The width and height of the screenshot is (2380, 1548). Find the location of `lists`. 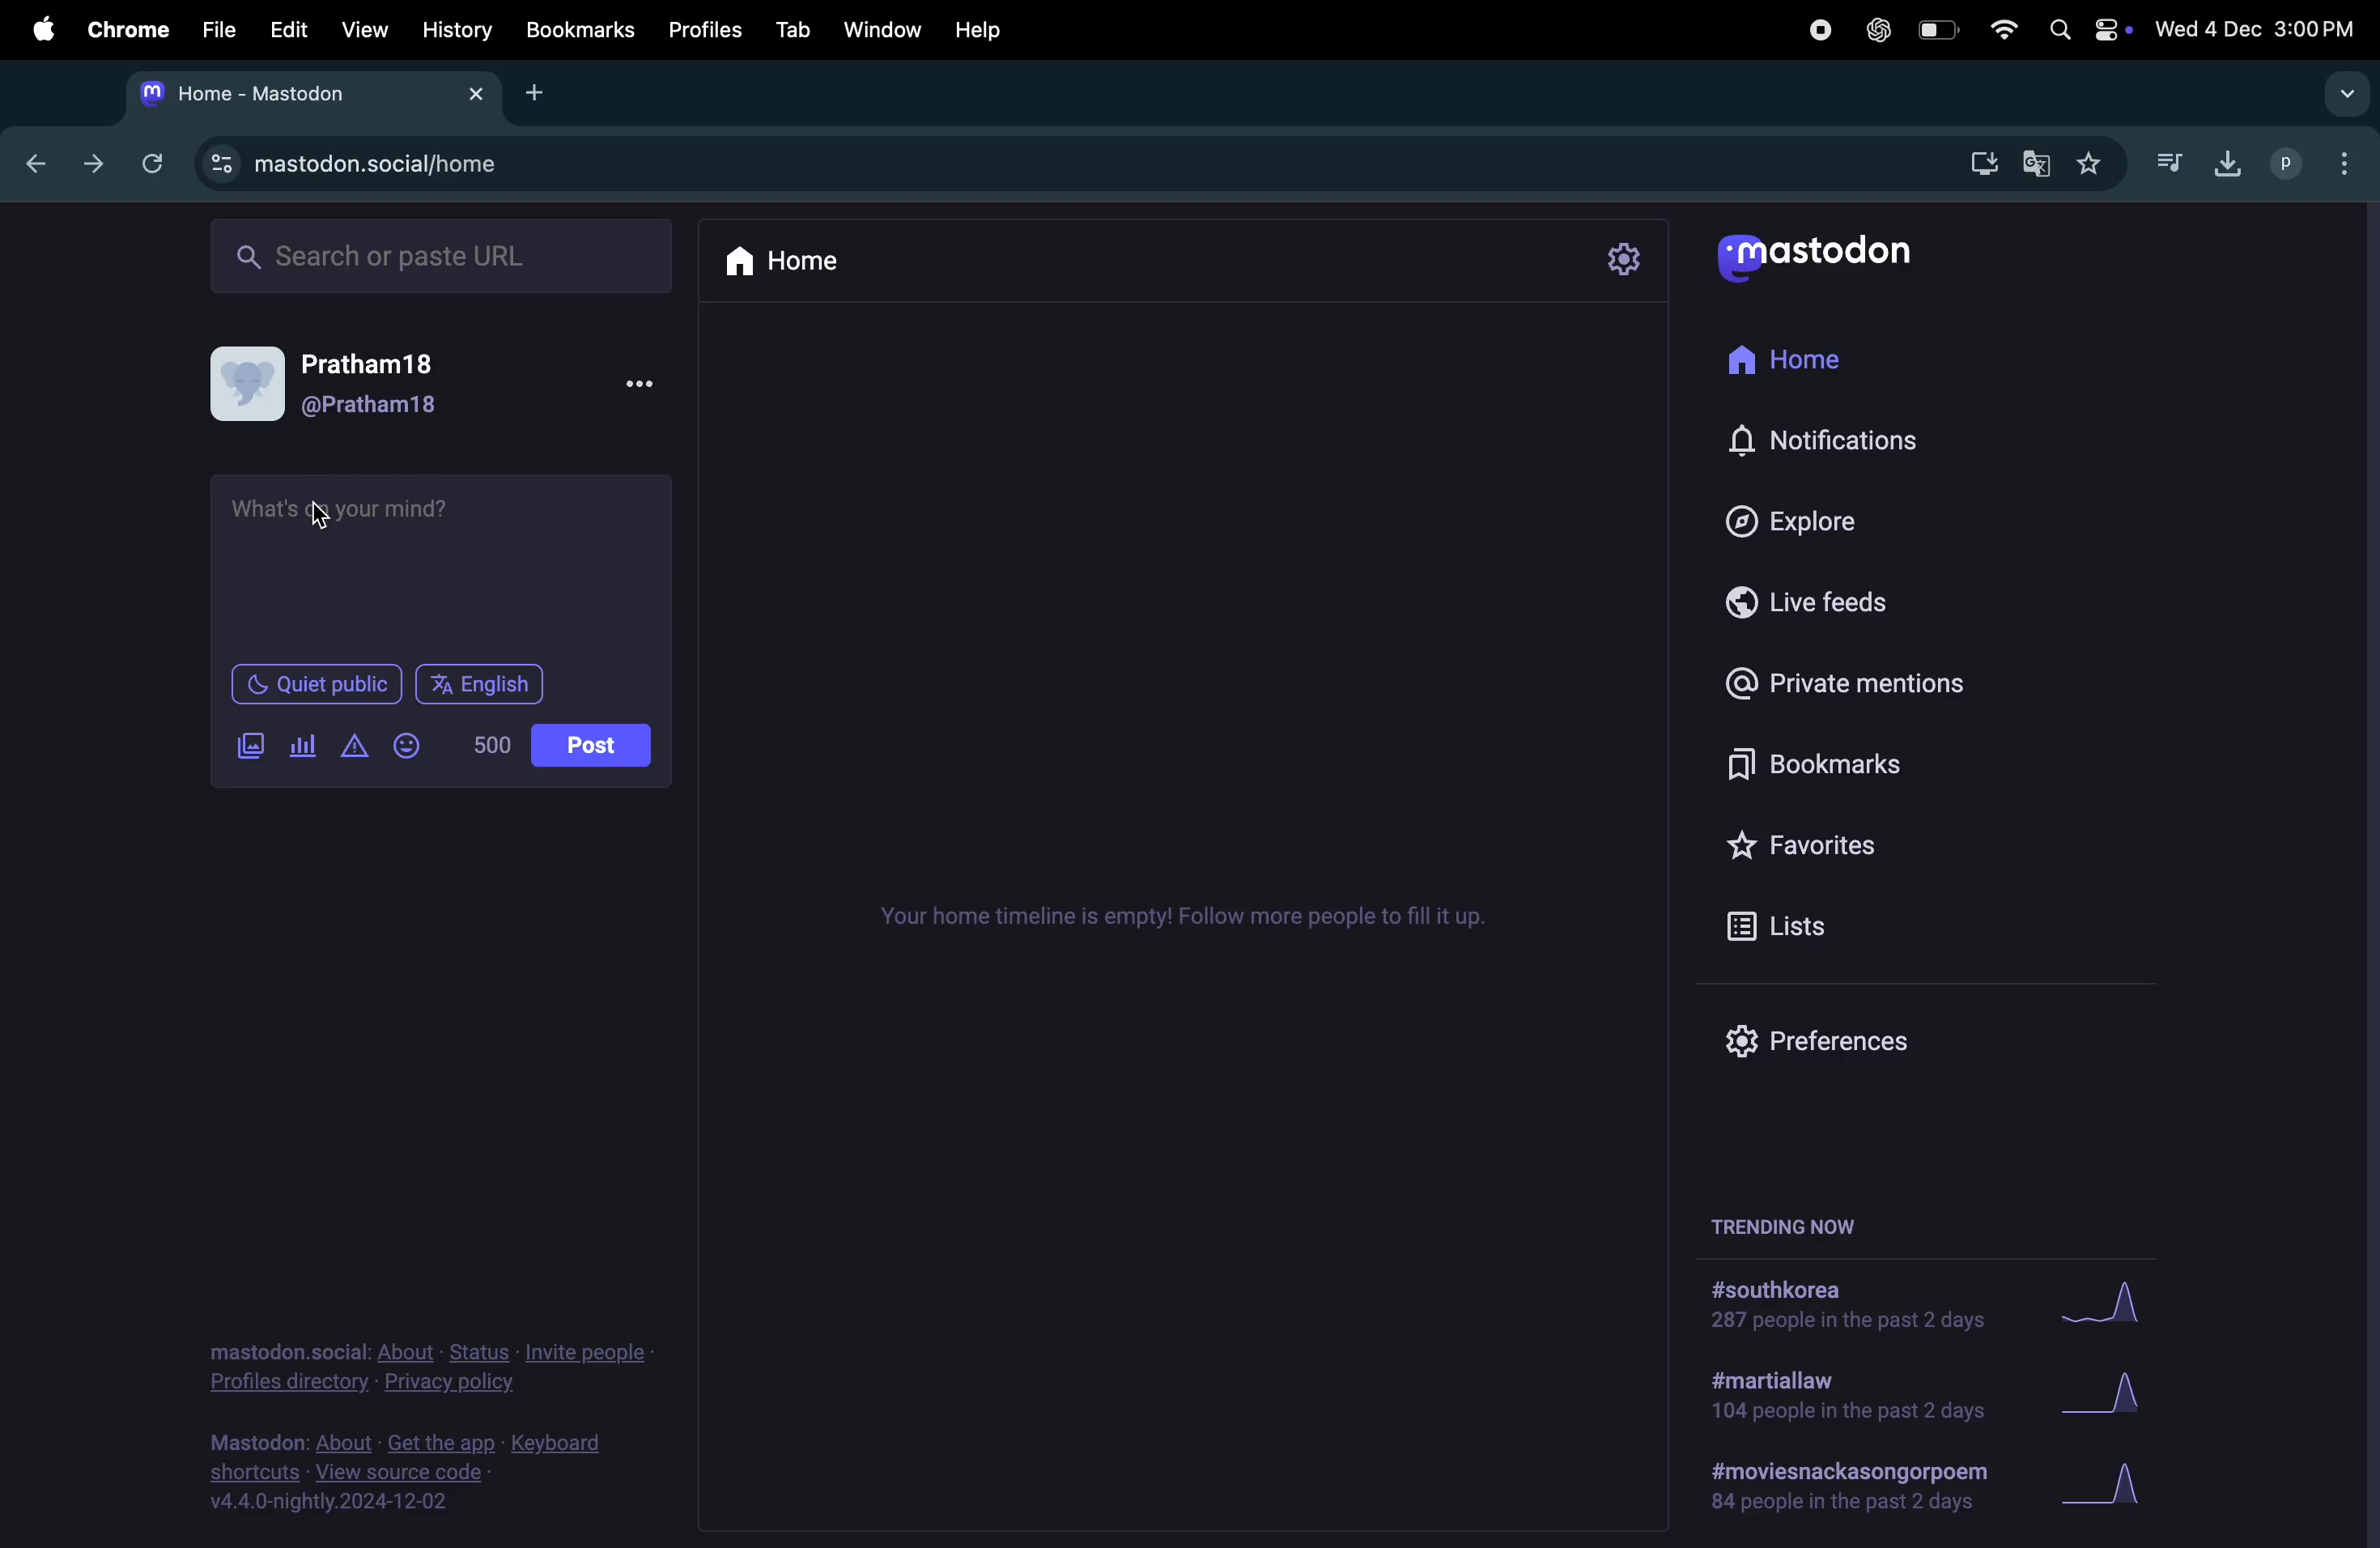

lists is located at coordinates (1794, 922).